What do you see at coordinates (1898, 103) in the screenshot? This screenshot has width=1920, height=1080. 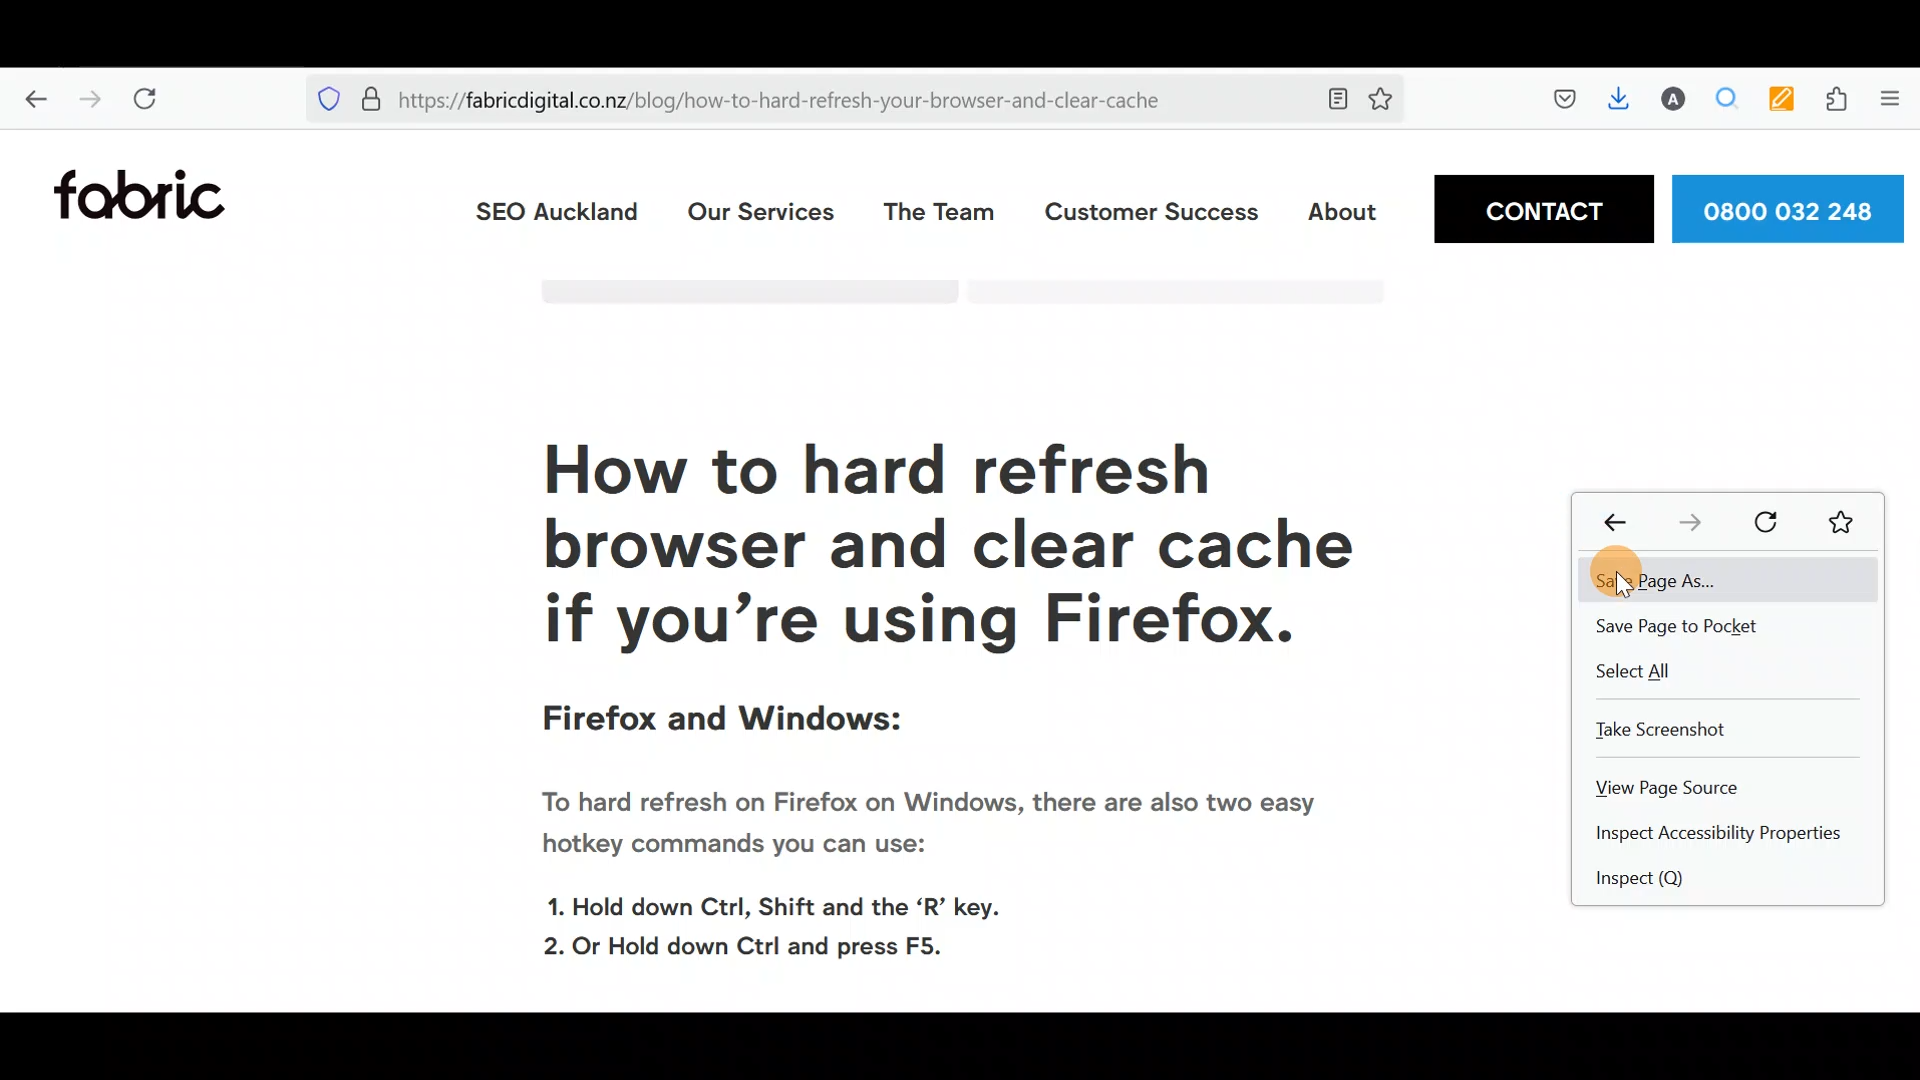 I see `Show application menu` at bounding box center [1898, 103].